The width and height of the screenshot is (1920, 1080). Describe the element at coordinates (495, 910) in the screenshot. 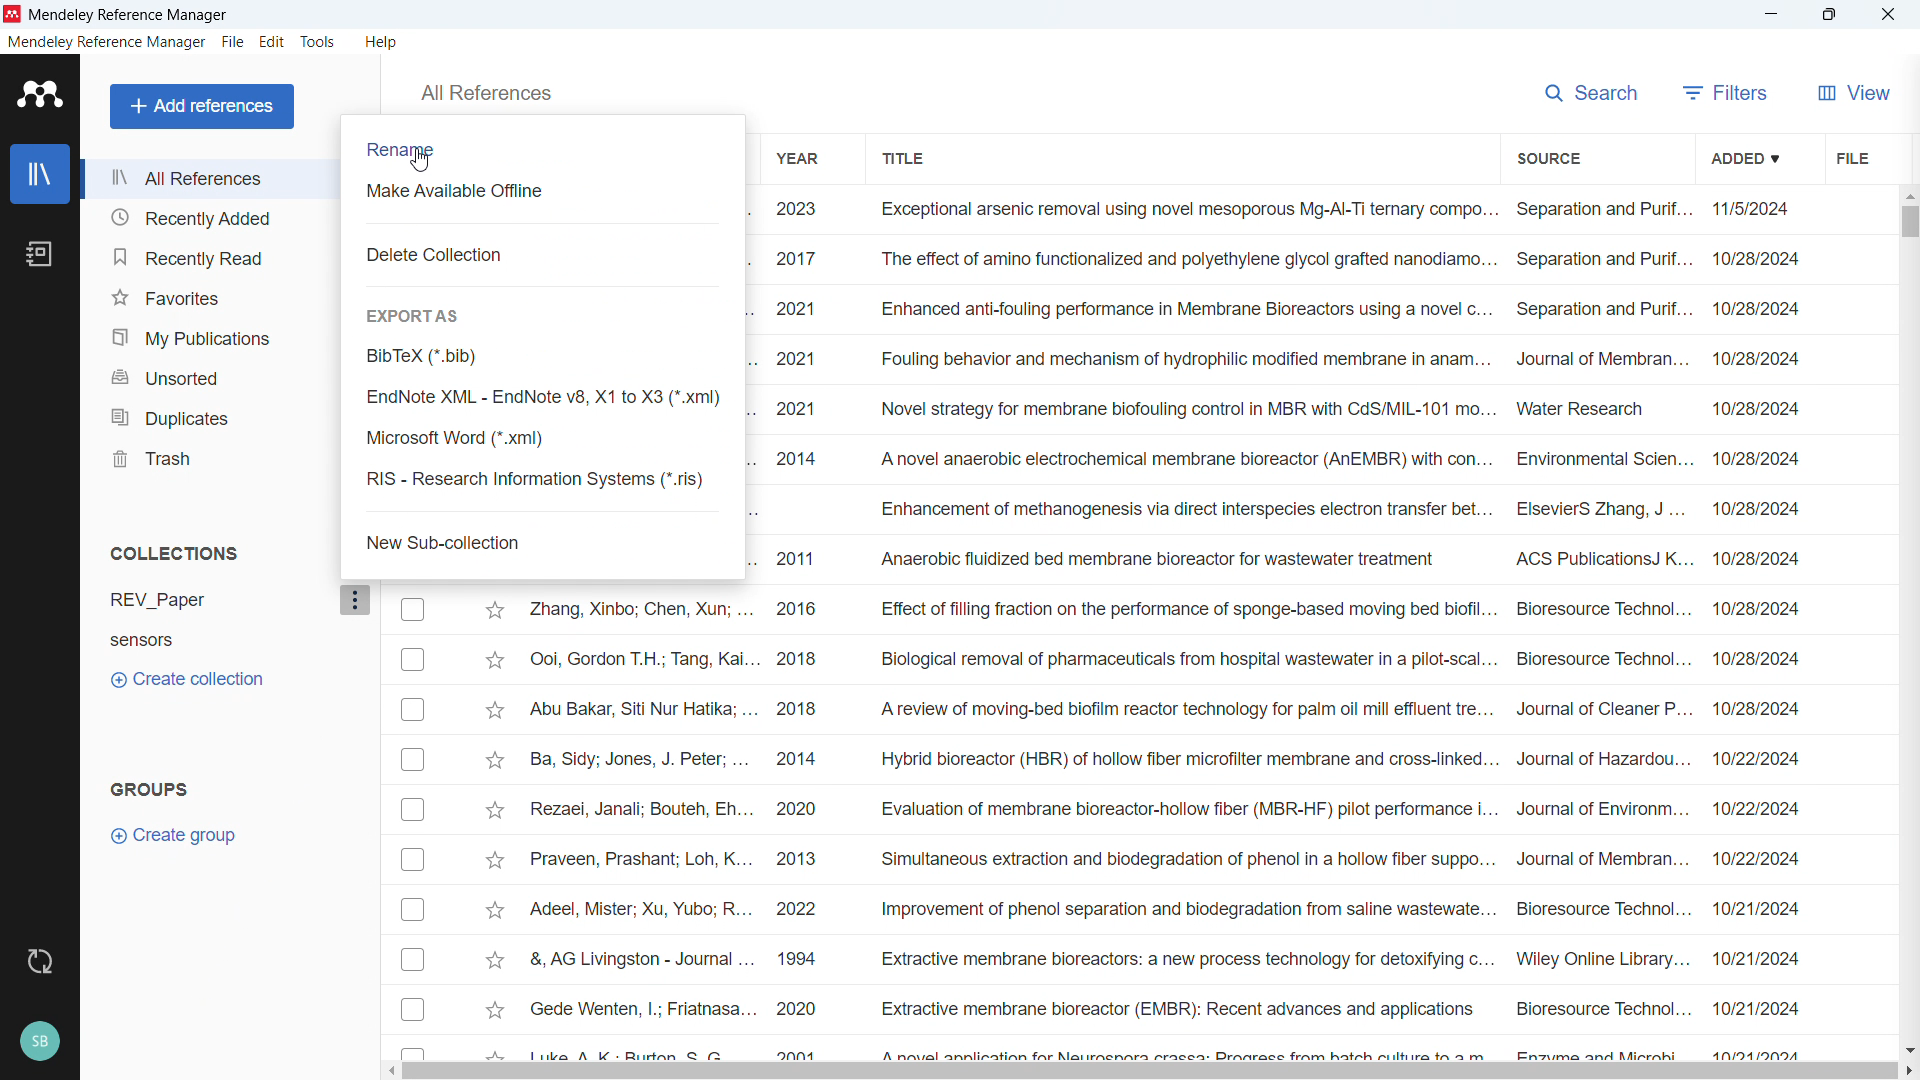

I see `Star mark respective publication` at that location.